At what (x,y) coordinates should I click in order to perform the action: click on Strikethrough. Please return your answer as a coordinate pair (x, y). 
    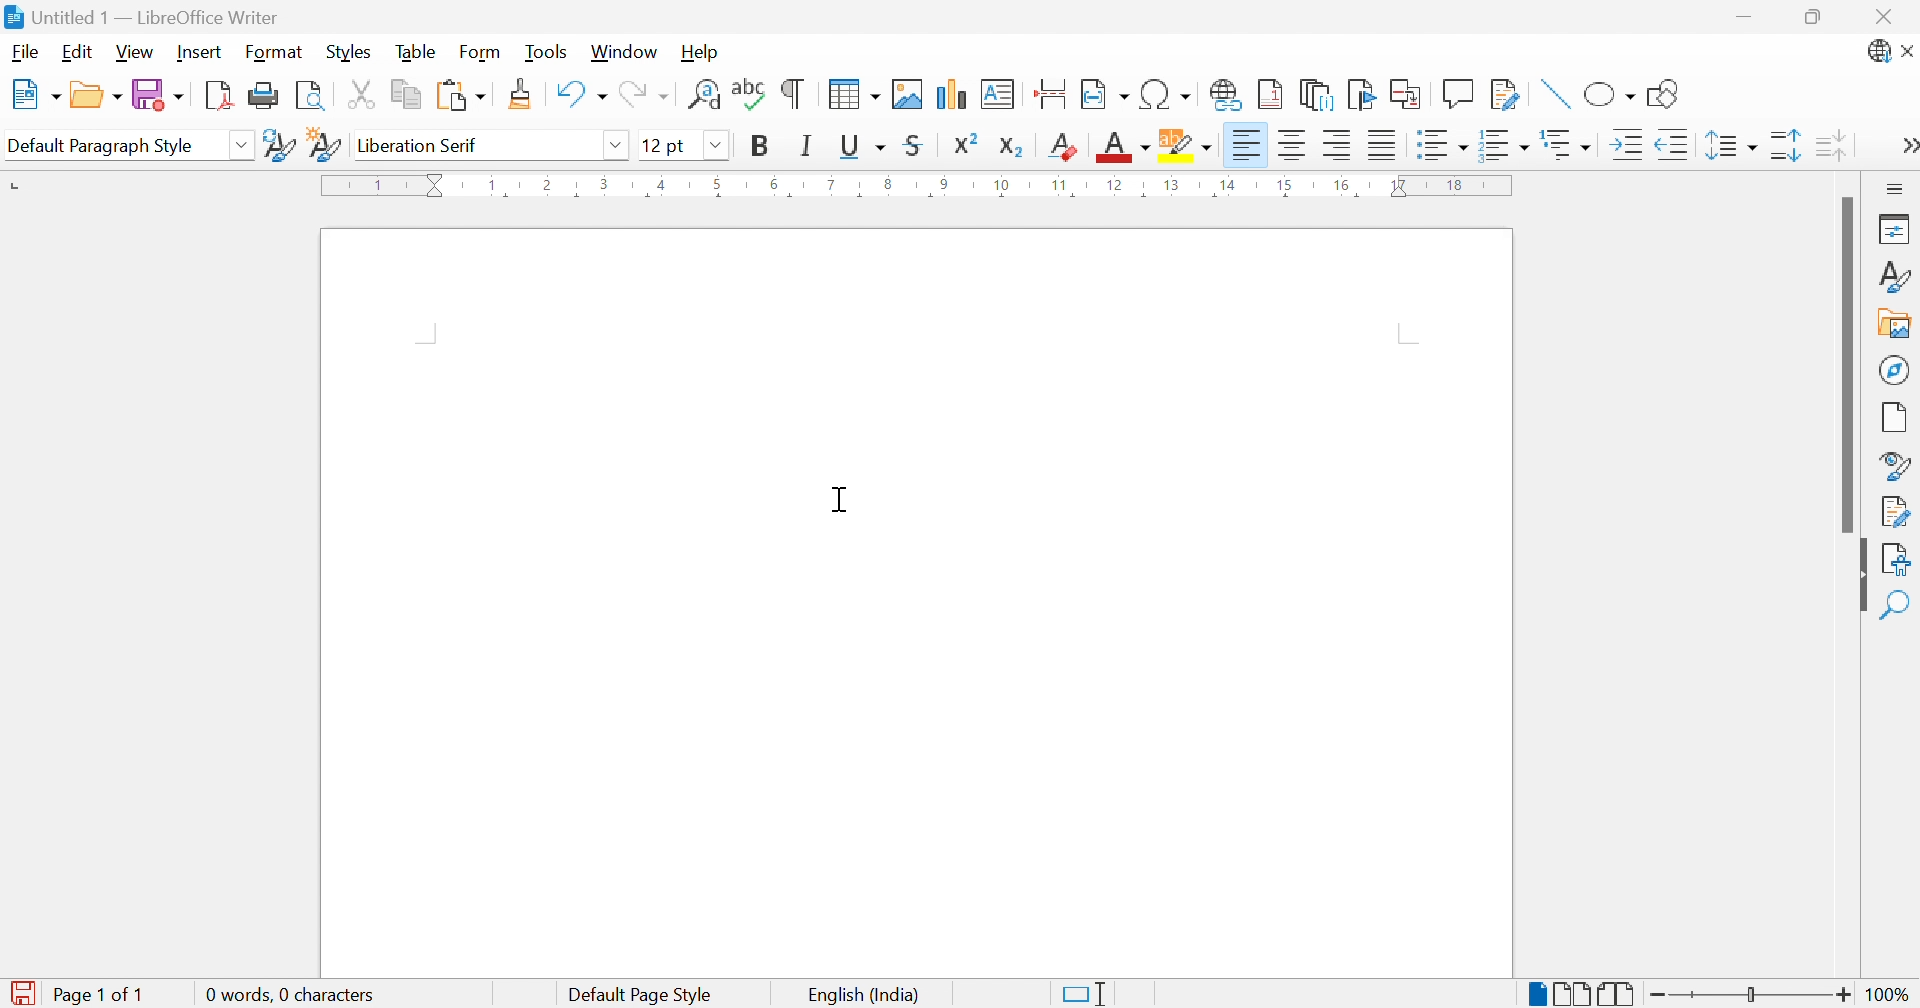
    Looking at the image, I should click on (918, 145).